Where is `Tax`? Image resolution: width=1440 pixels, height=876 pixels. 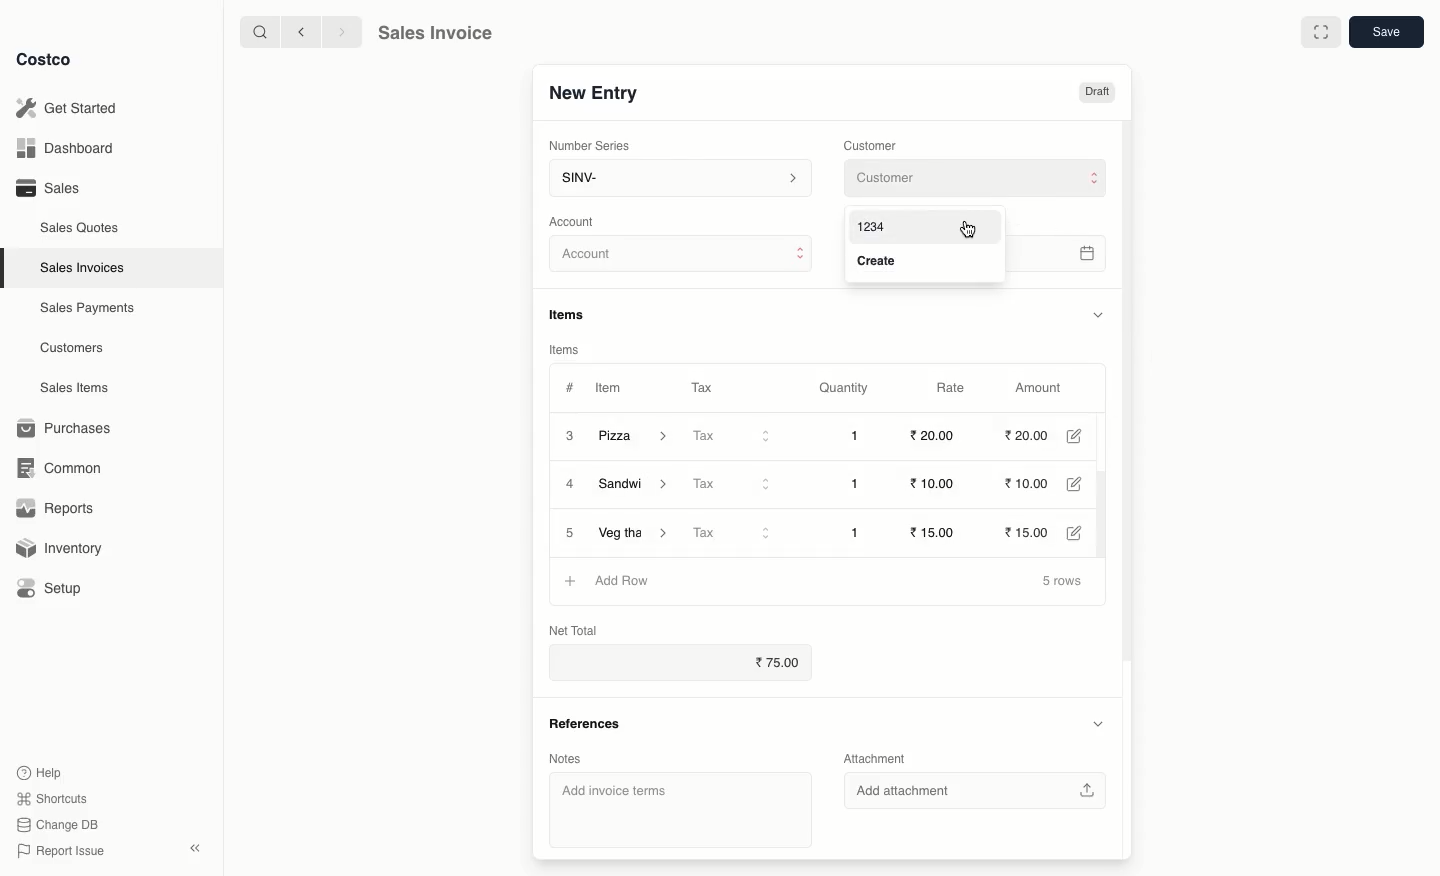
Tax is located at coordinates (734, 437).